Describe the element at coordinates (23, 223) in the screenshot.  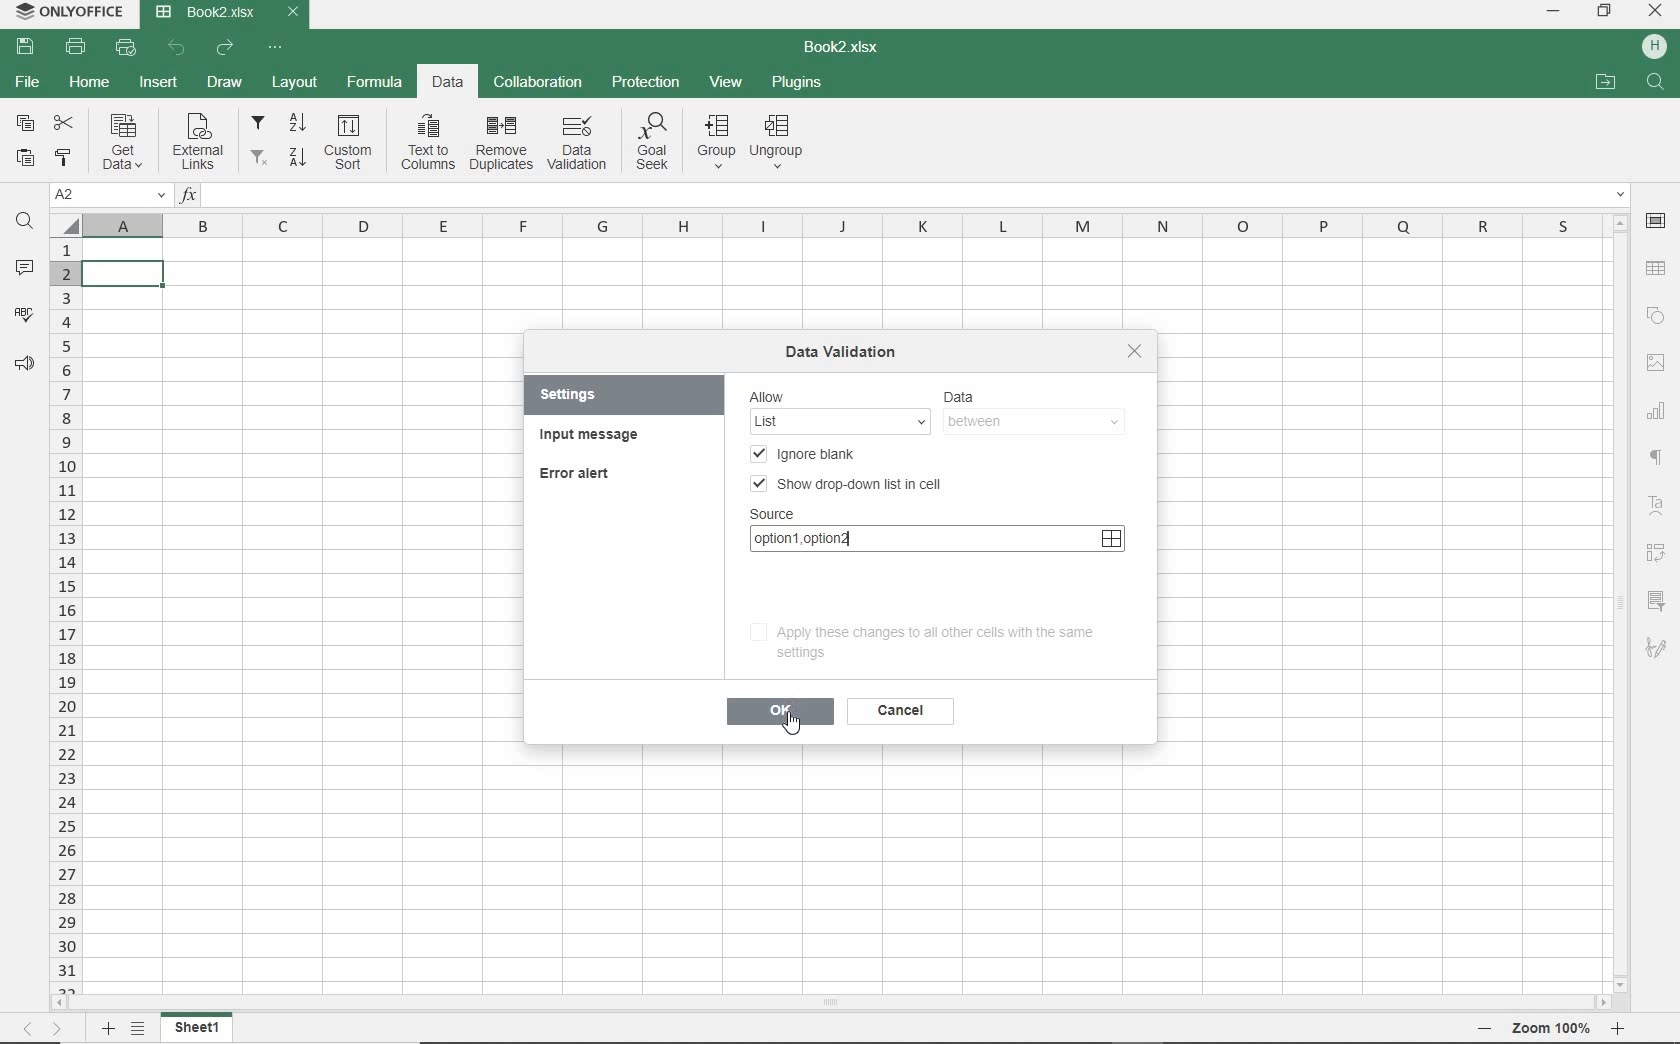
I see `FIND` at that location.